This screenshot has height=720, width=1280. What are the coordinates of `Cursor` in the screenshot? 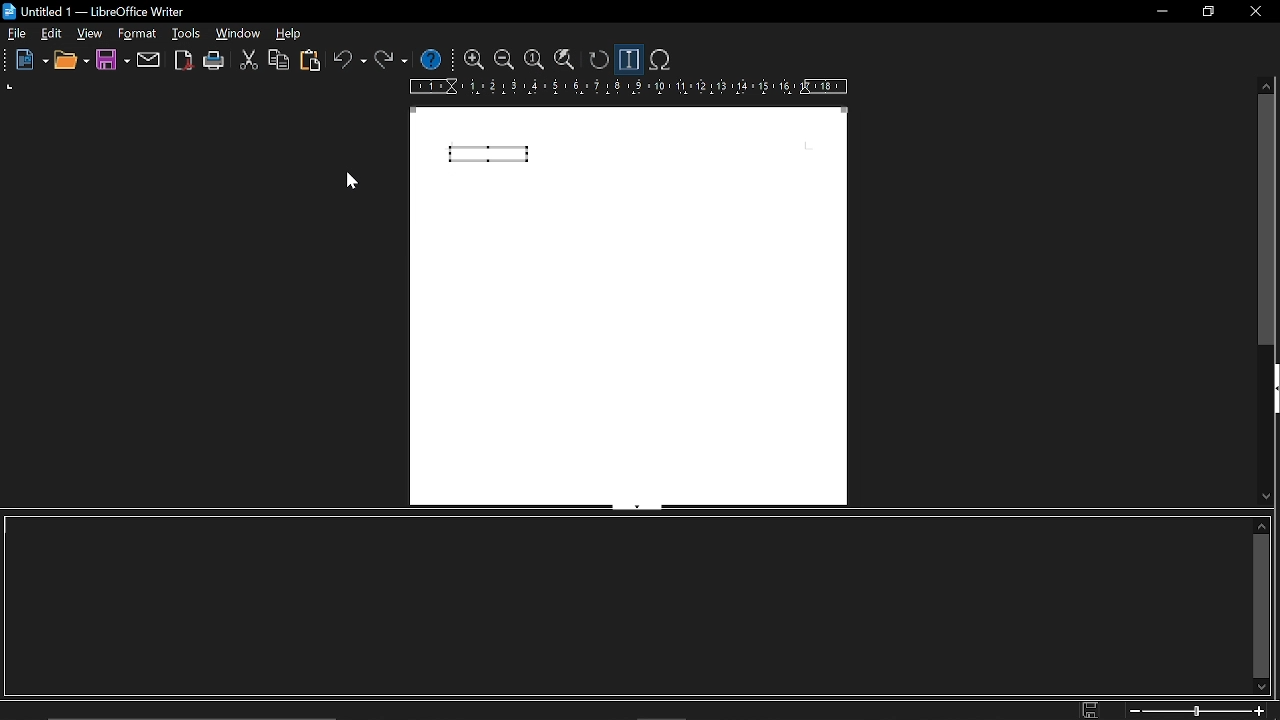 It's located at (358, 186).